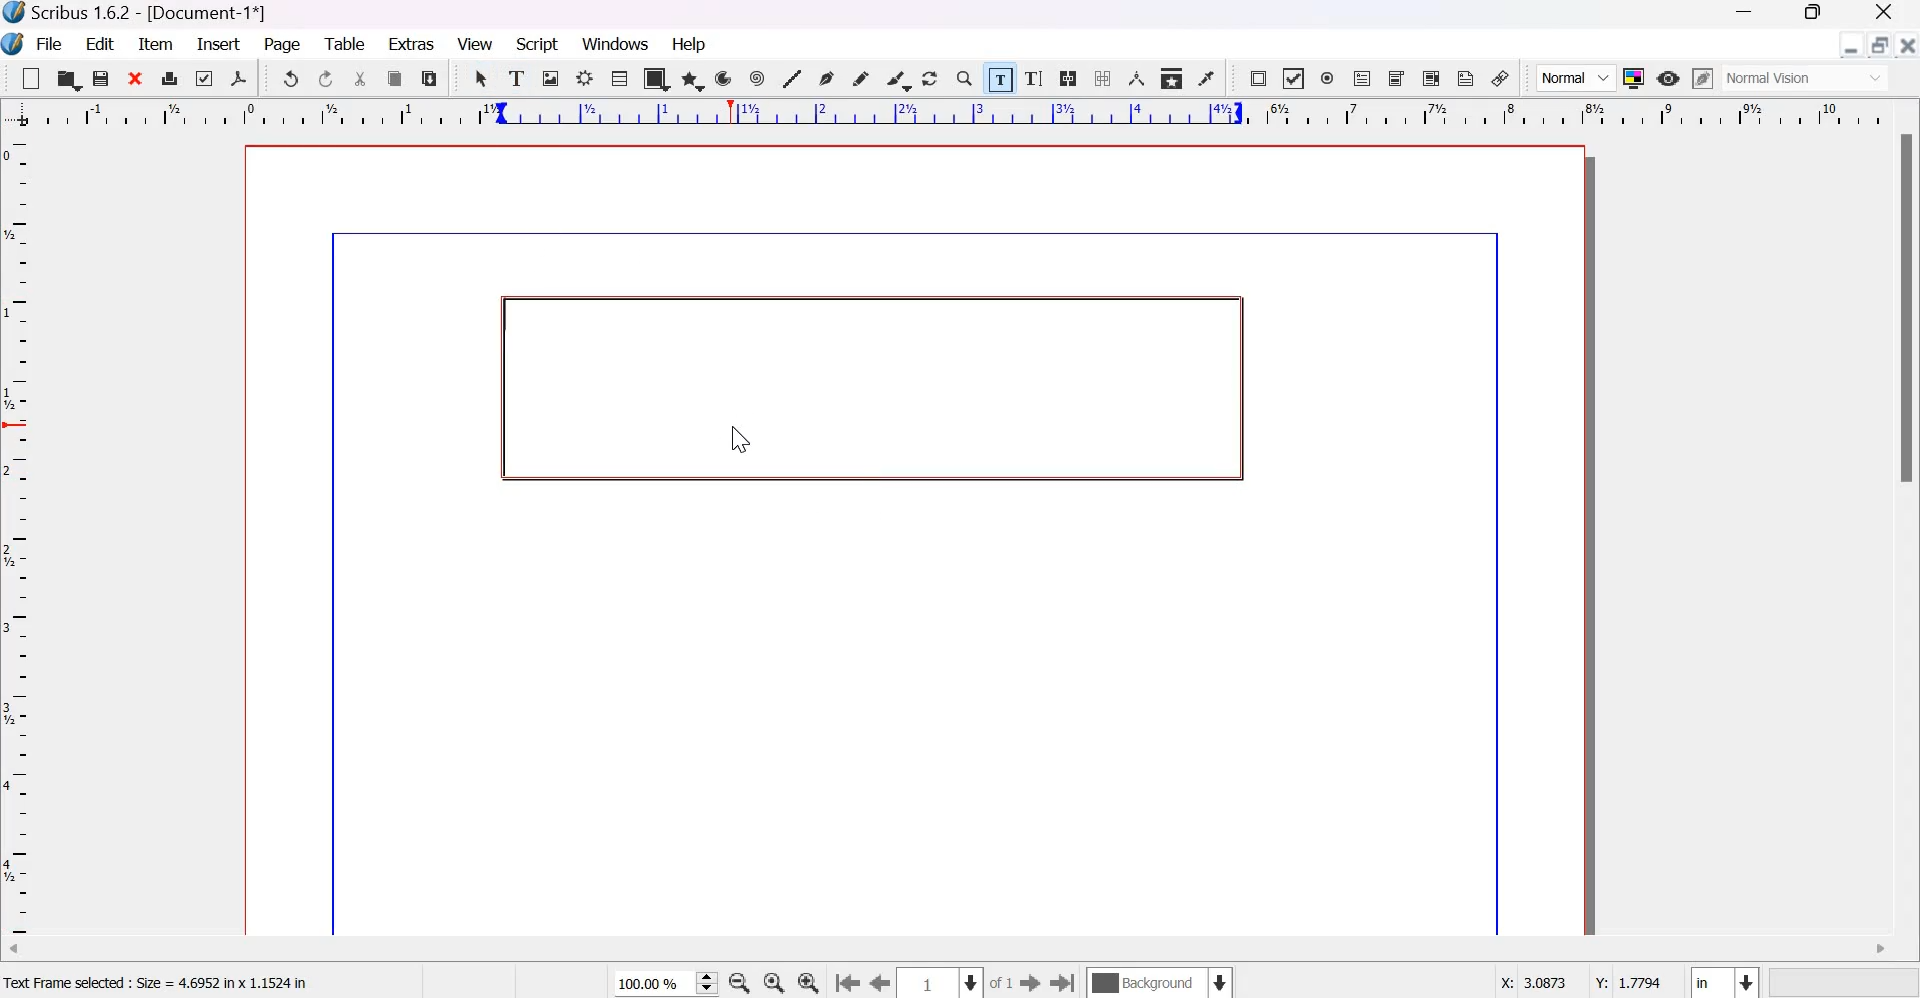 This screenshot has width=1920, height=998. I want to click on zoom out, so click(739, 983).